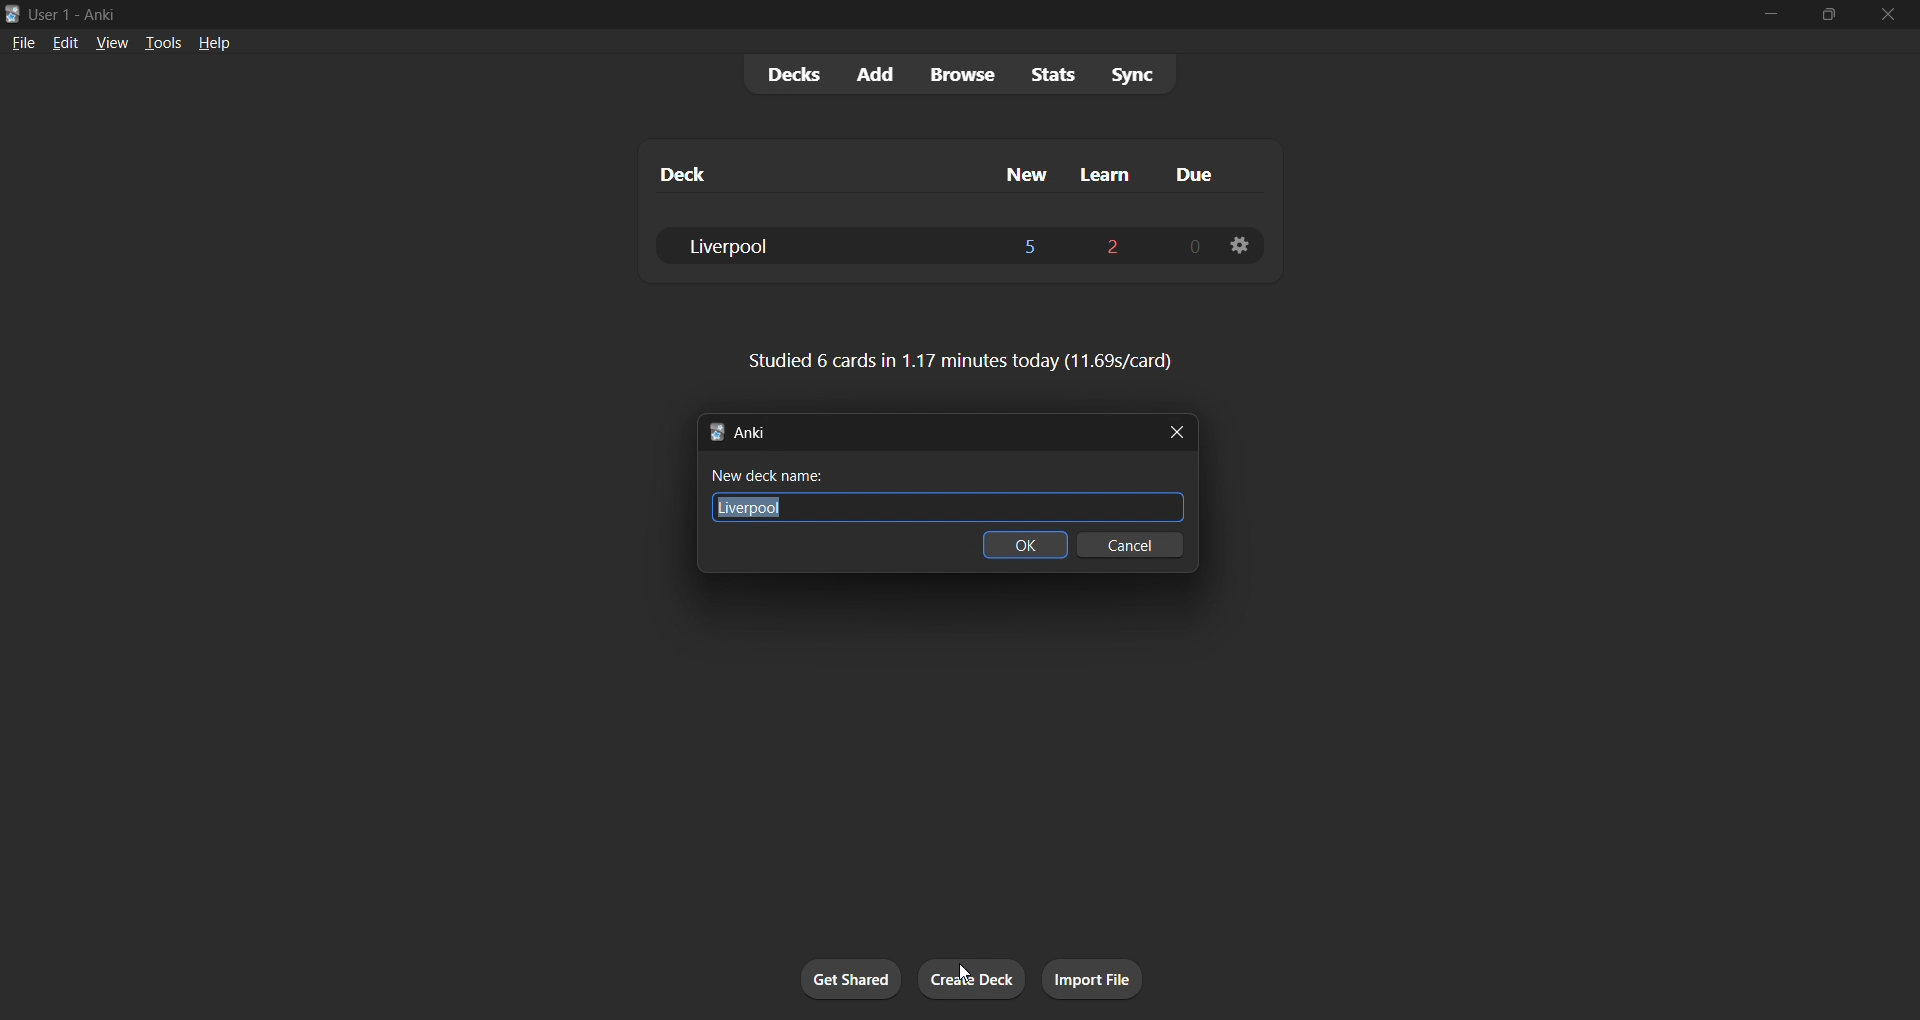 The height and width of the screenshot is (1020, 1920). What do you see at coordinates (959, 76) in the screenshot?
I see `browse` at bounding box center [959, 76].